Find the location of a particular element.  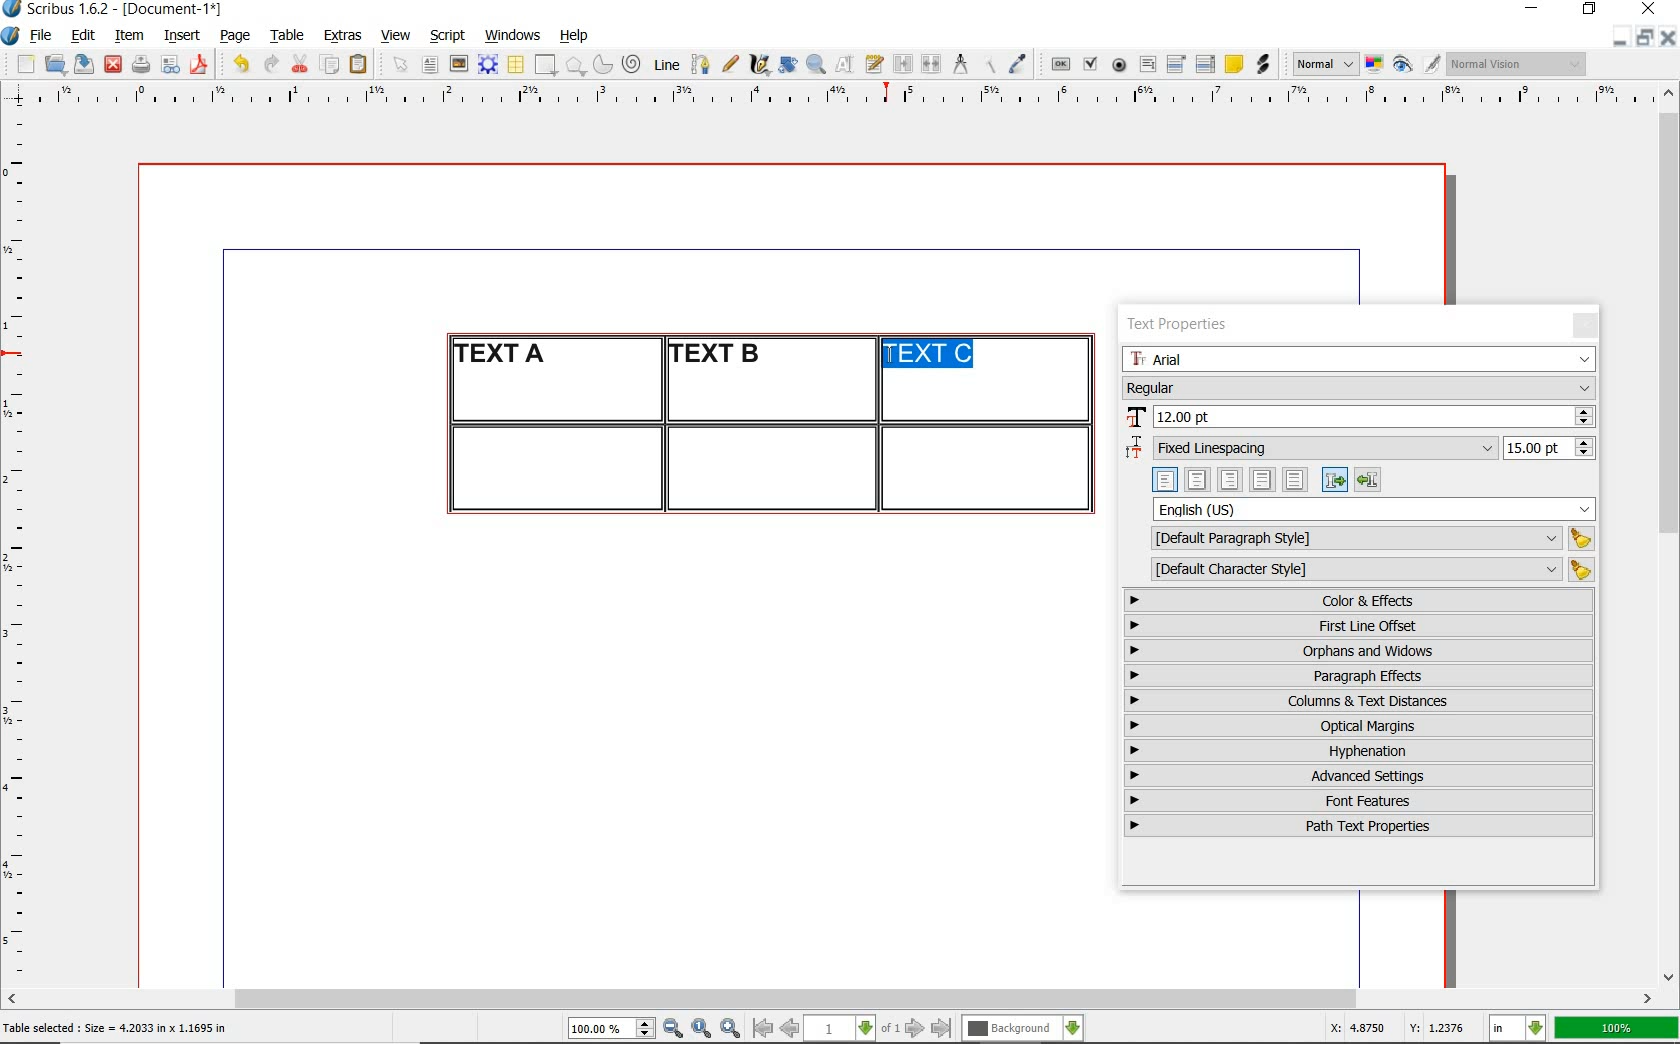

font family is located at coordinates (1361, 359).